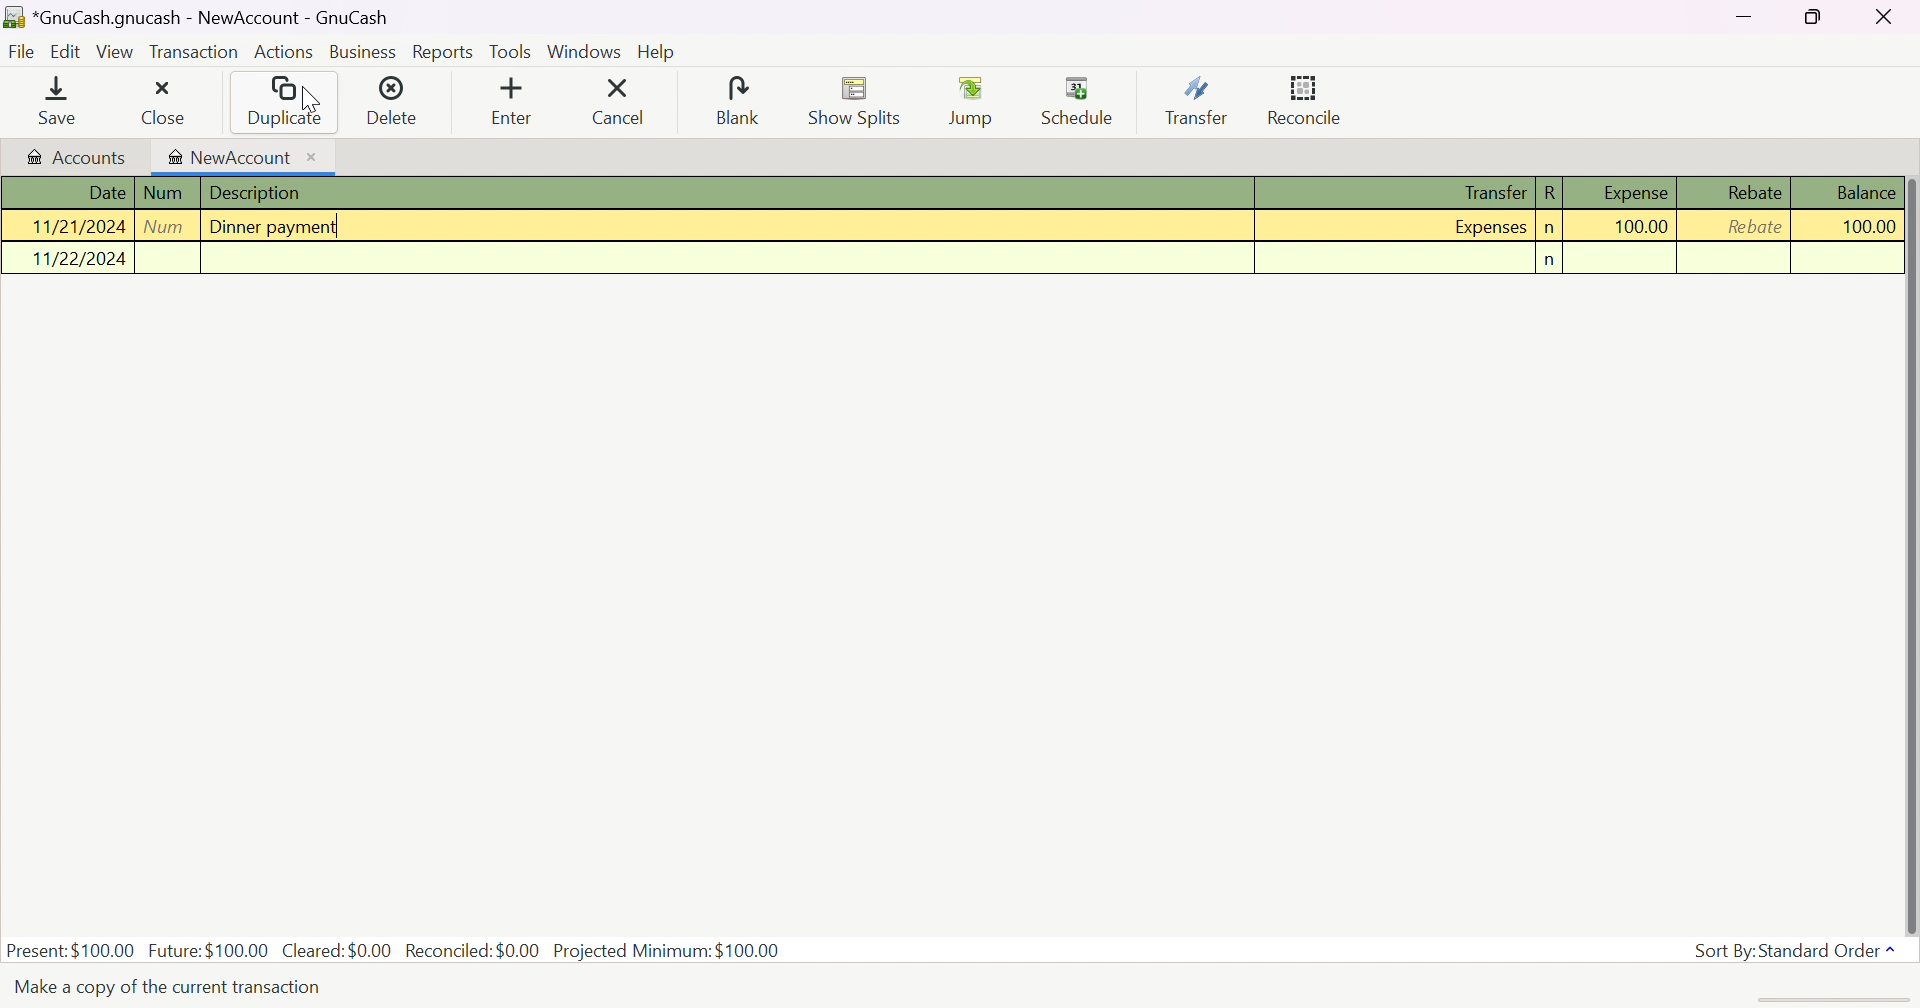 The width and height of the screenshot is (1920, 1008). What do you see at coordinates (1753, 192) in the screenshot?
I see `Rebate` at bounding box center [1753, 192].